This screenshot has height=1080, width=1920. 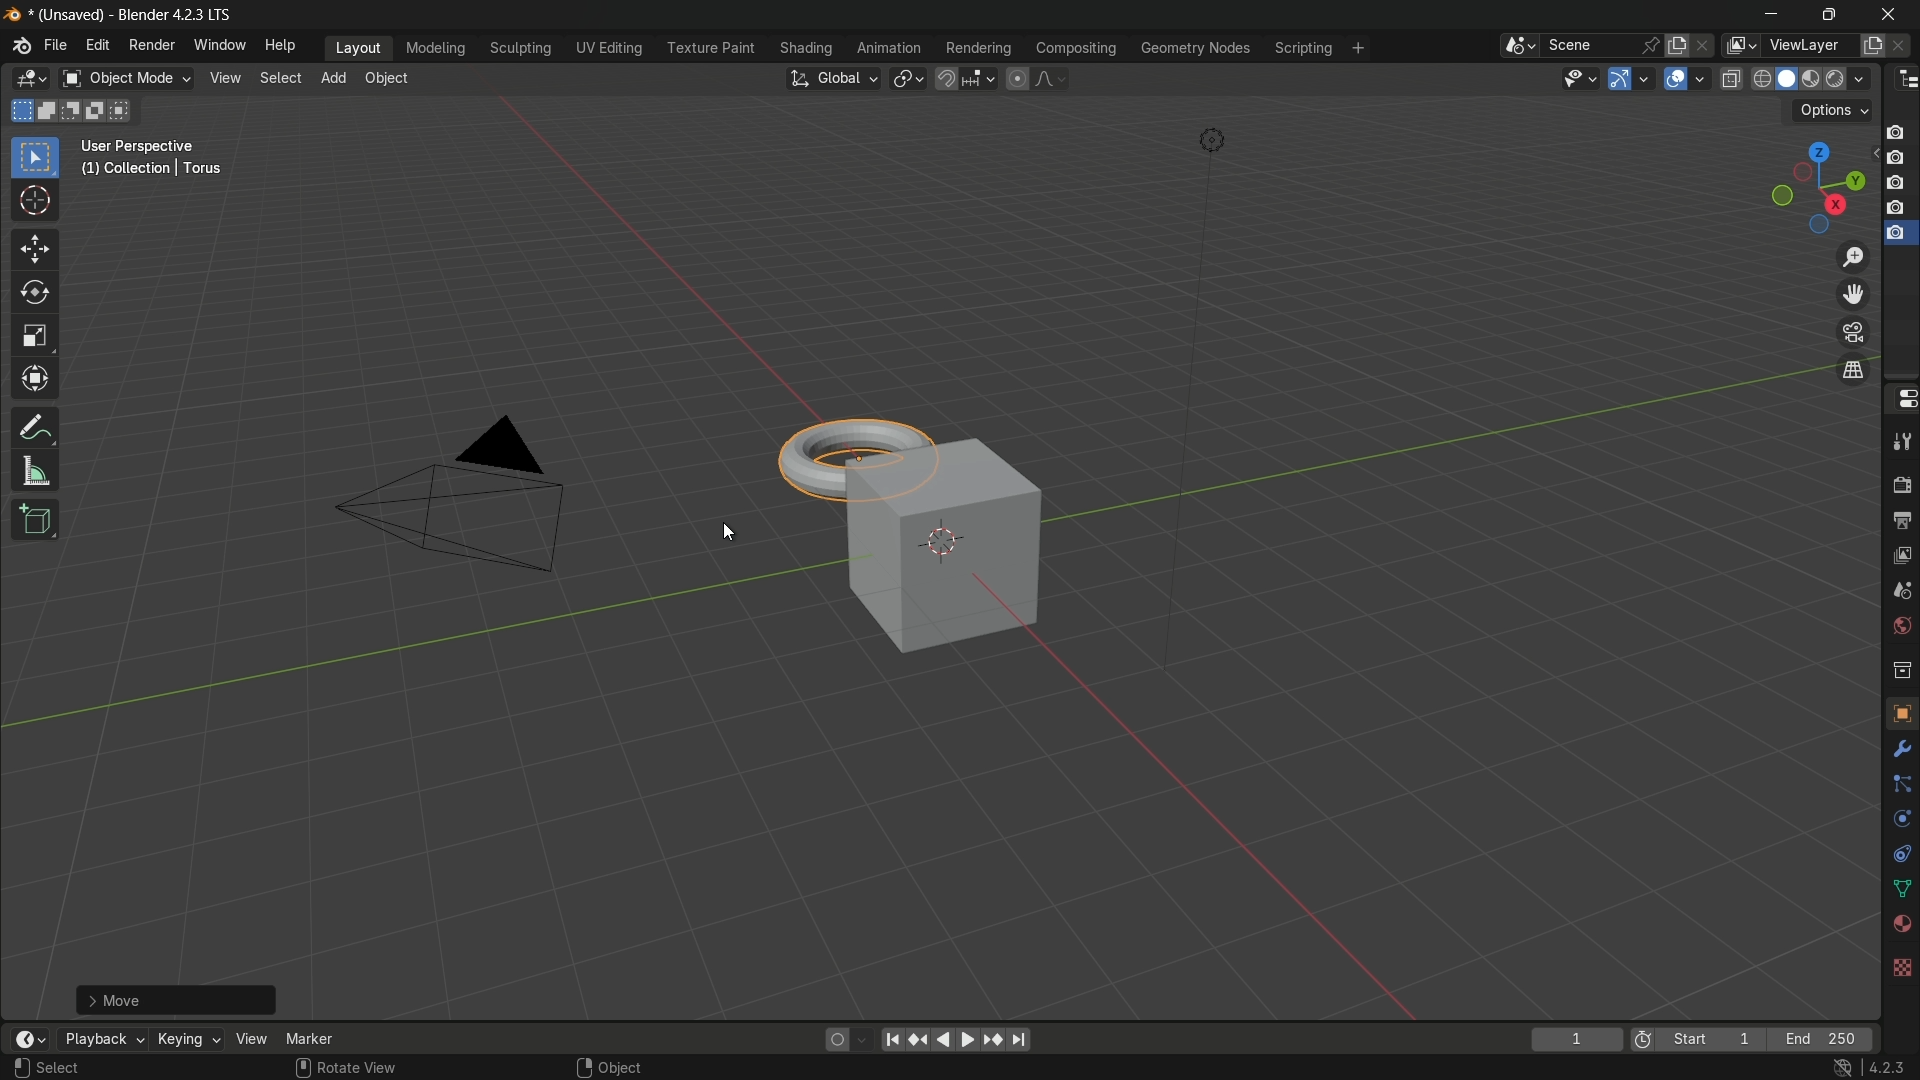 I want to click on wireframe, so click(x=1762, y=78).